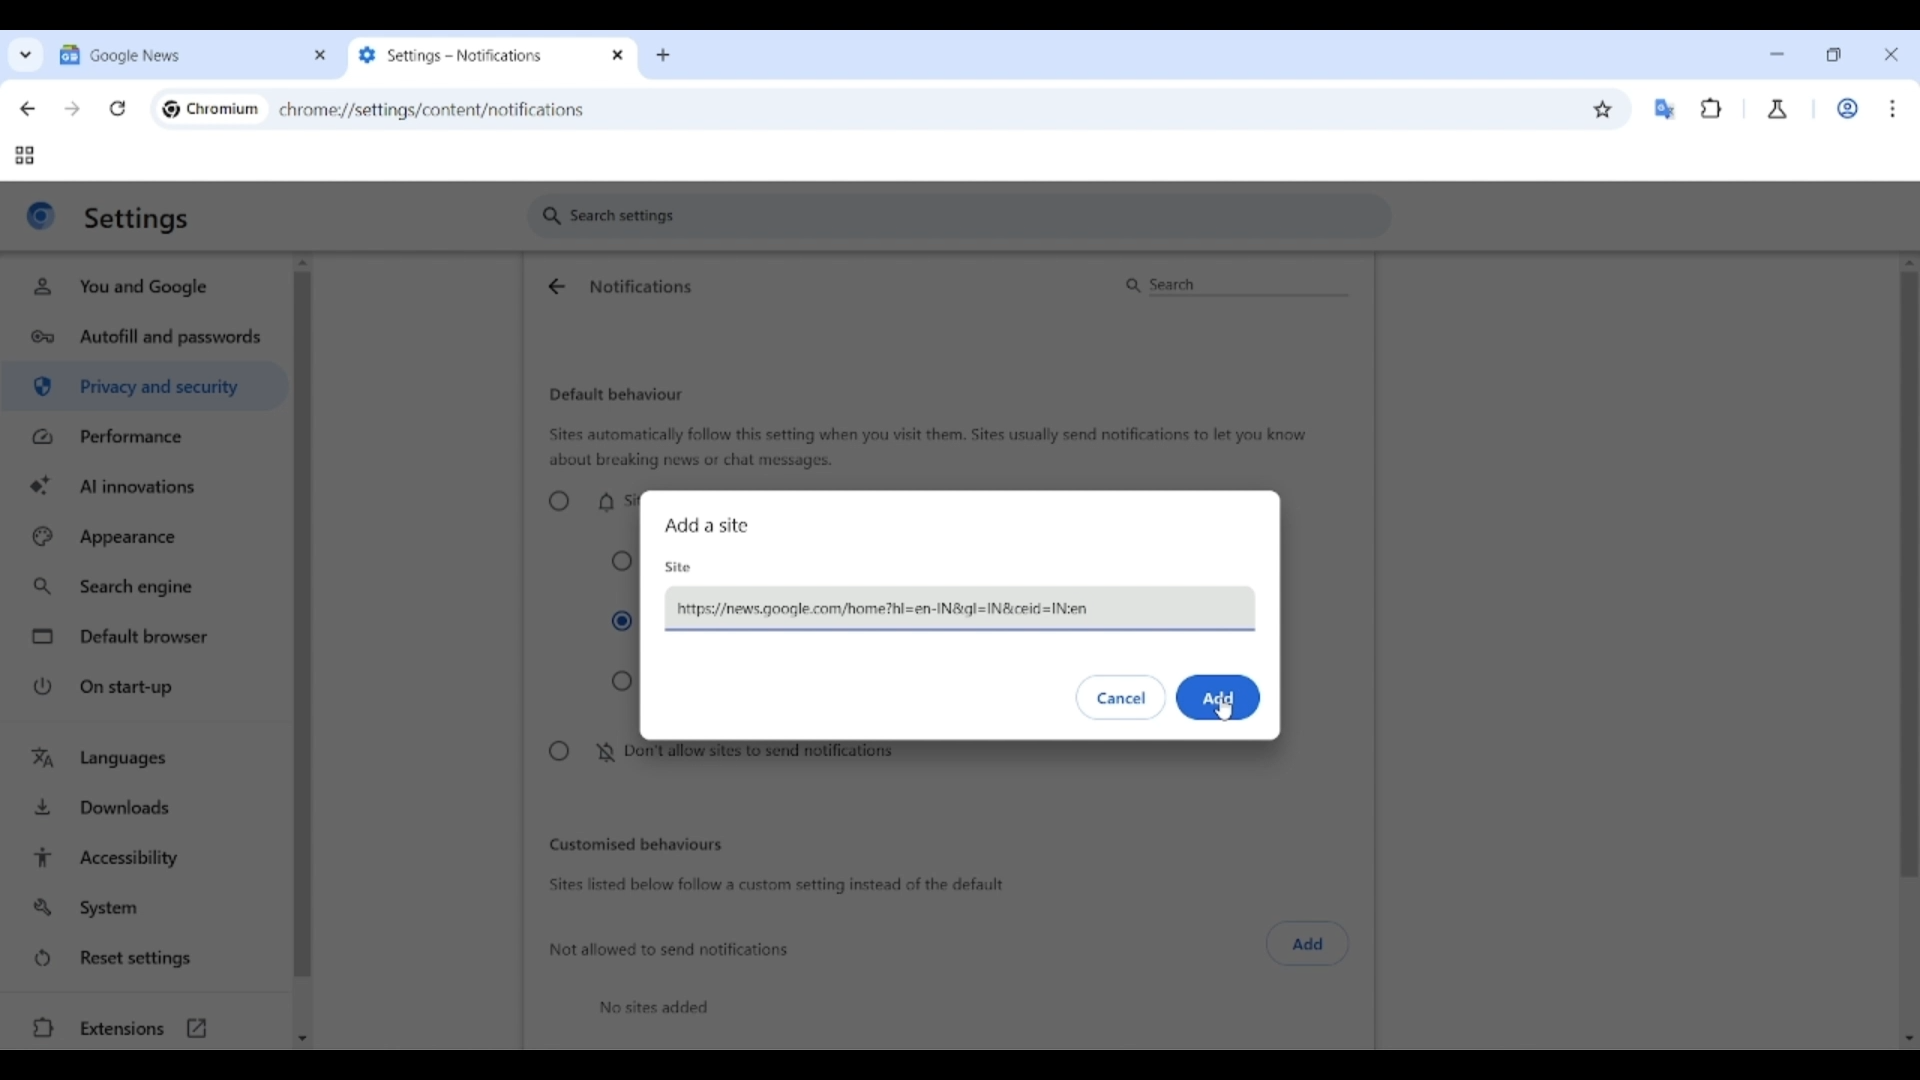 This screenshot has width=1920, height=1080. I want to click on Google translator extension, so click(1664, 109).